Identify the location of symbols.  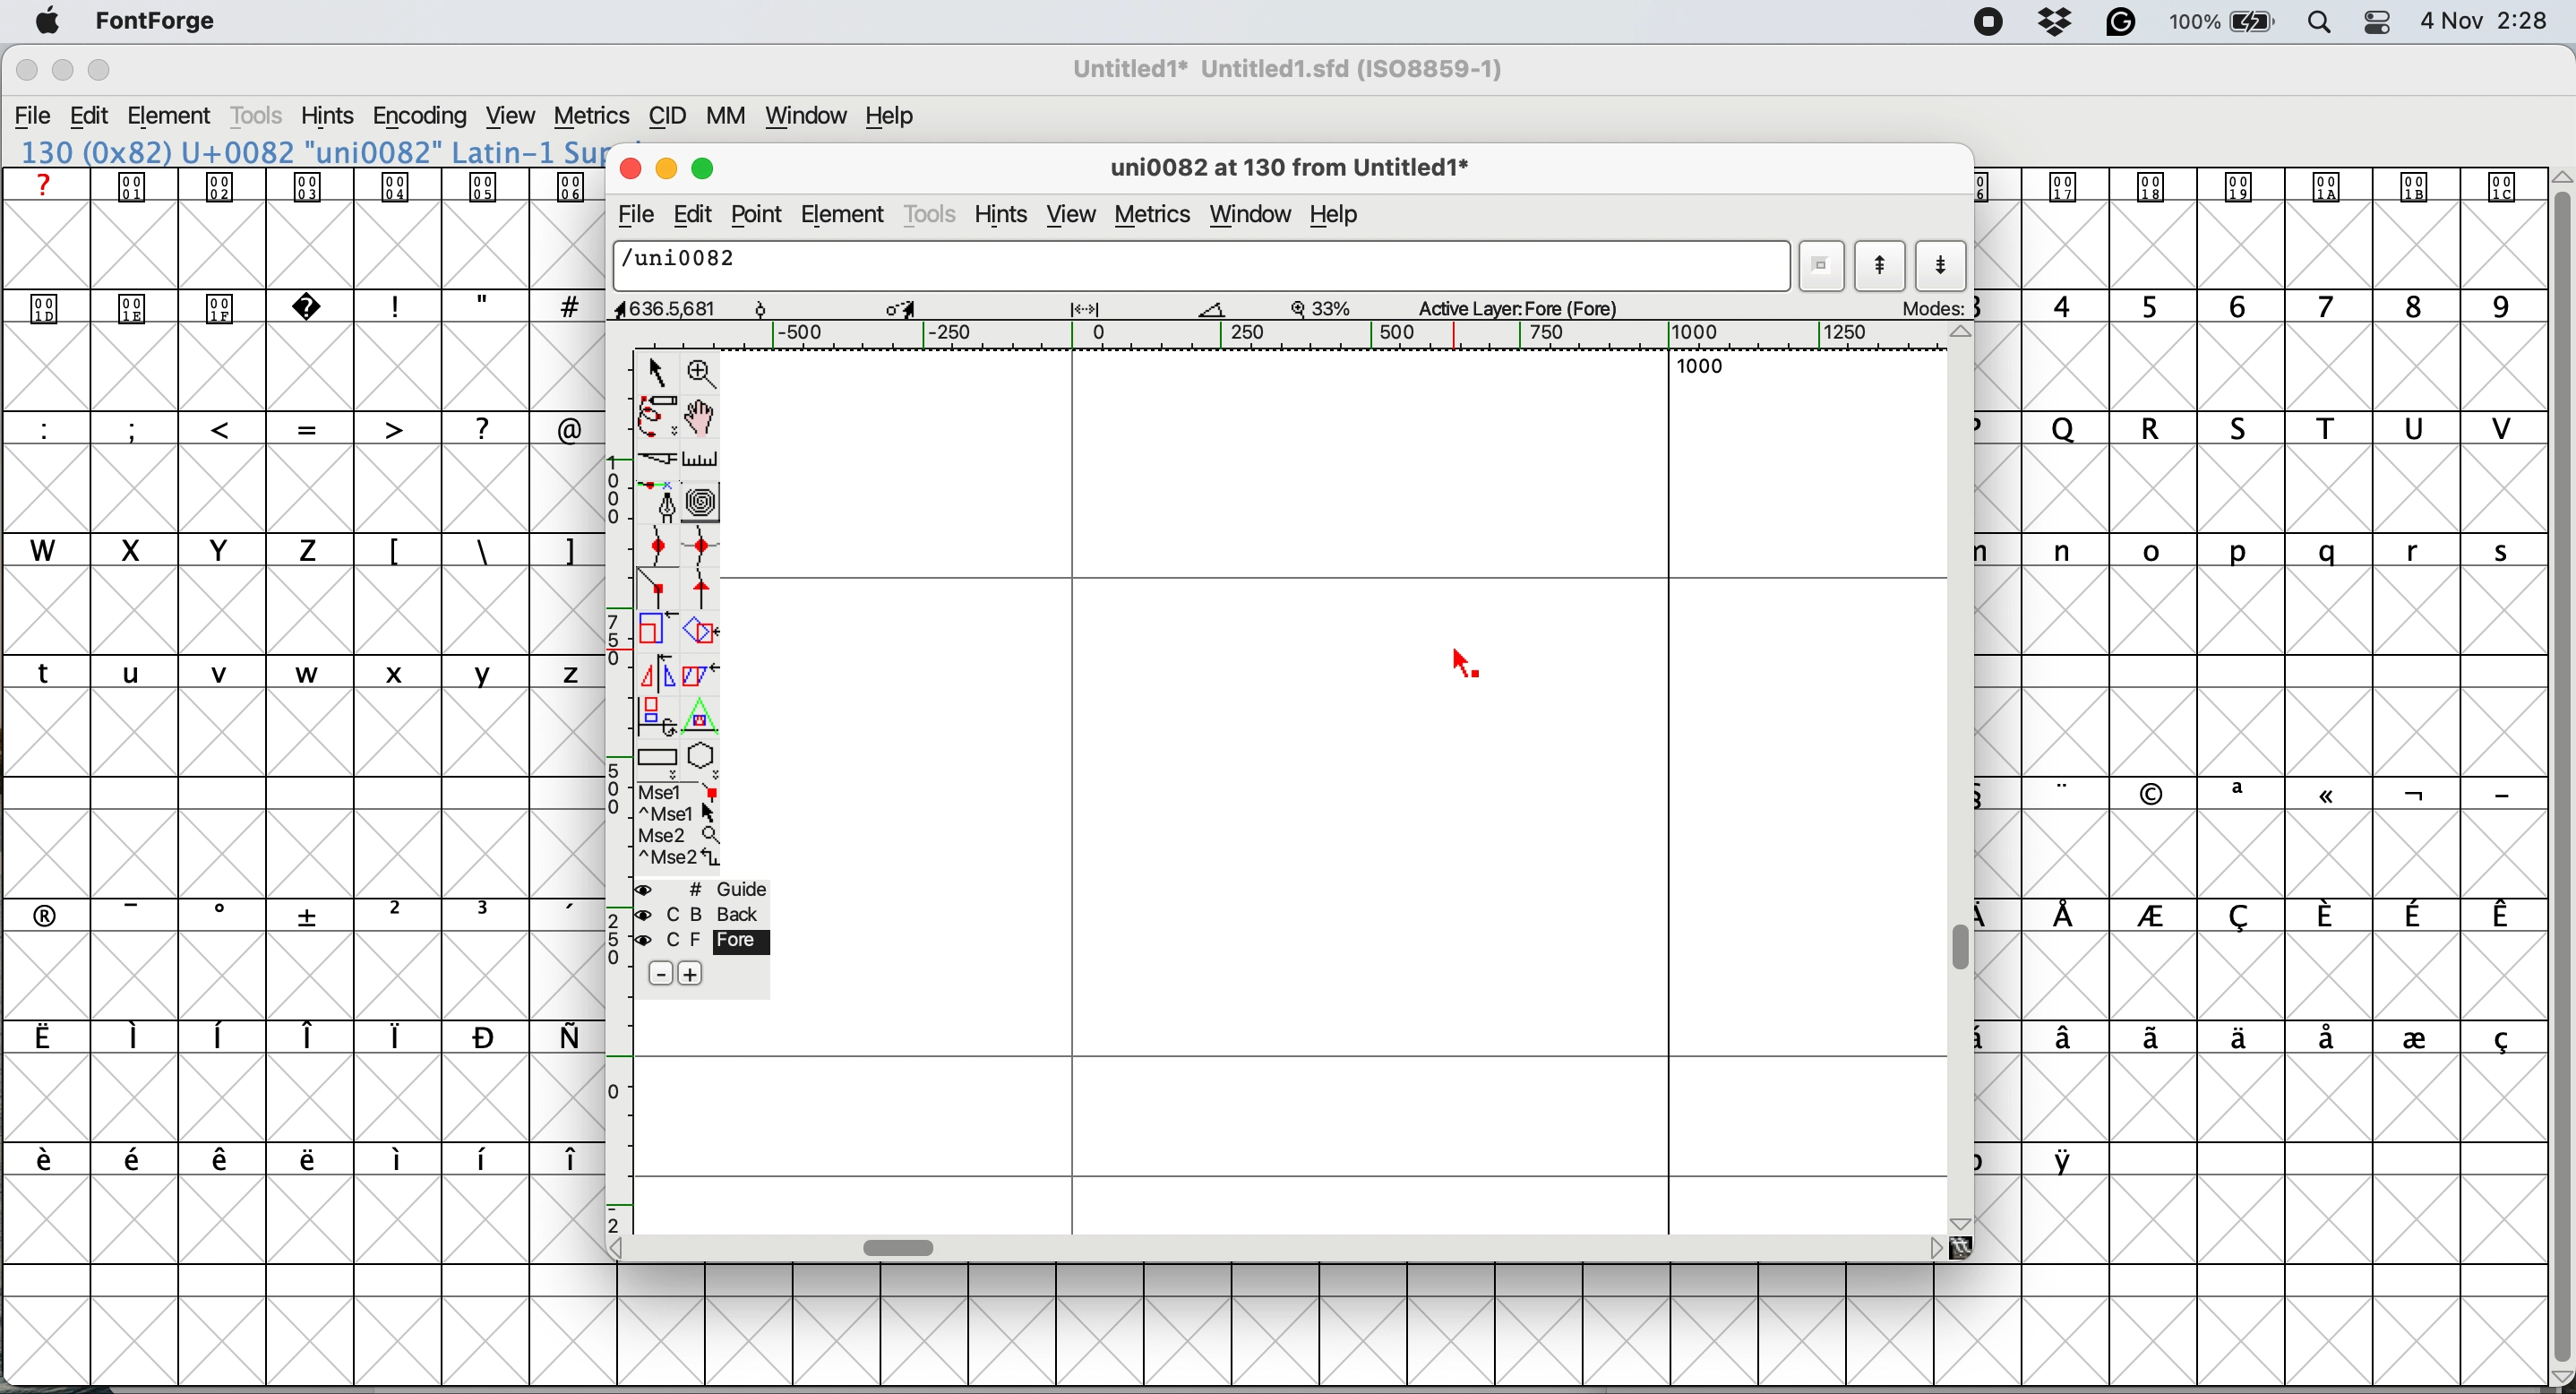
(2274, 1040).